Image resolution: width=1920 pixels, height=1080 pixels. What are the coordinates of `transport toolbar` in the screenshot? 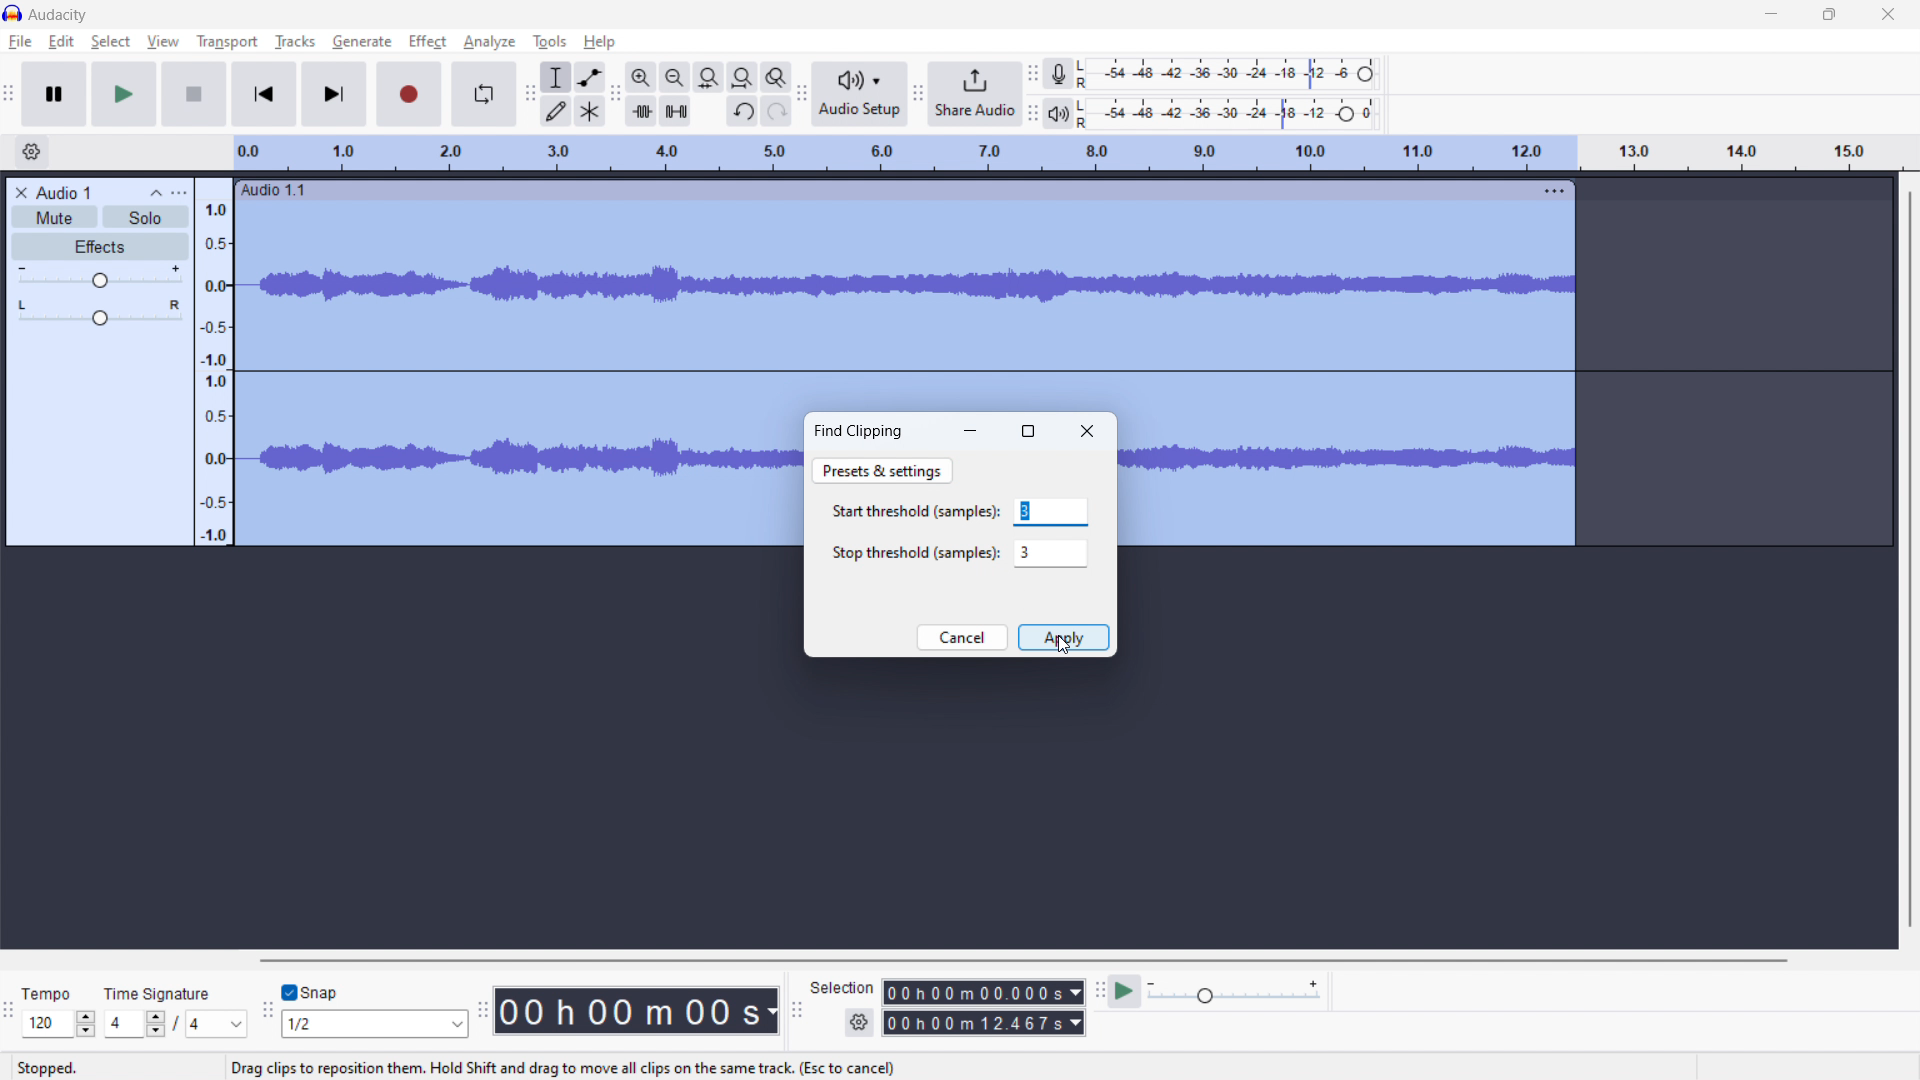 It's located at (10, 95).